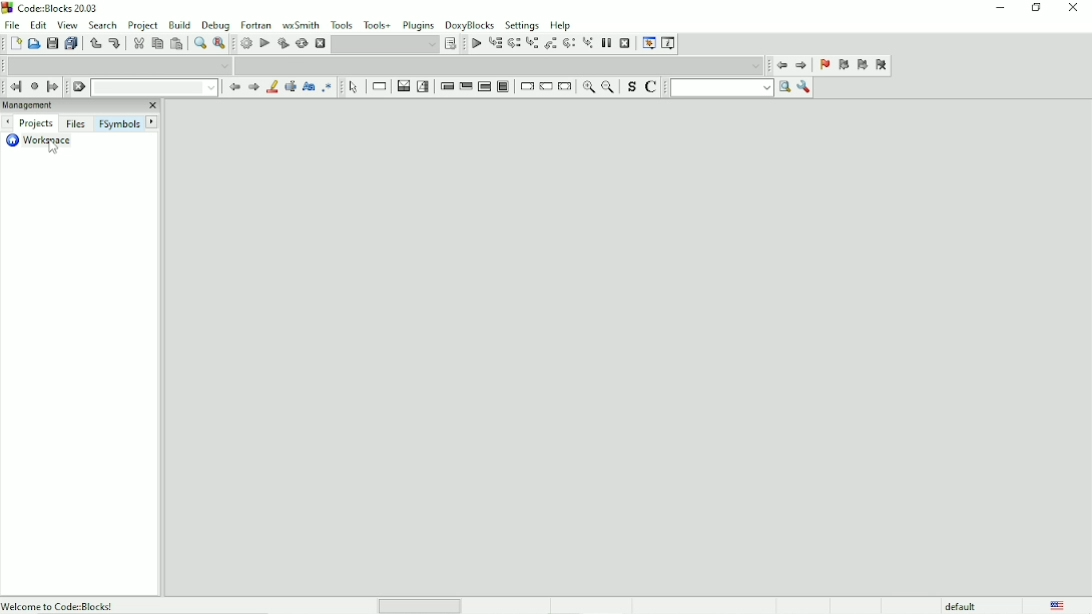 The width and height of the screenshot is (1092, 614). I want to click on Block instruction, so click(504, 88).